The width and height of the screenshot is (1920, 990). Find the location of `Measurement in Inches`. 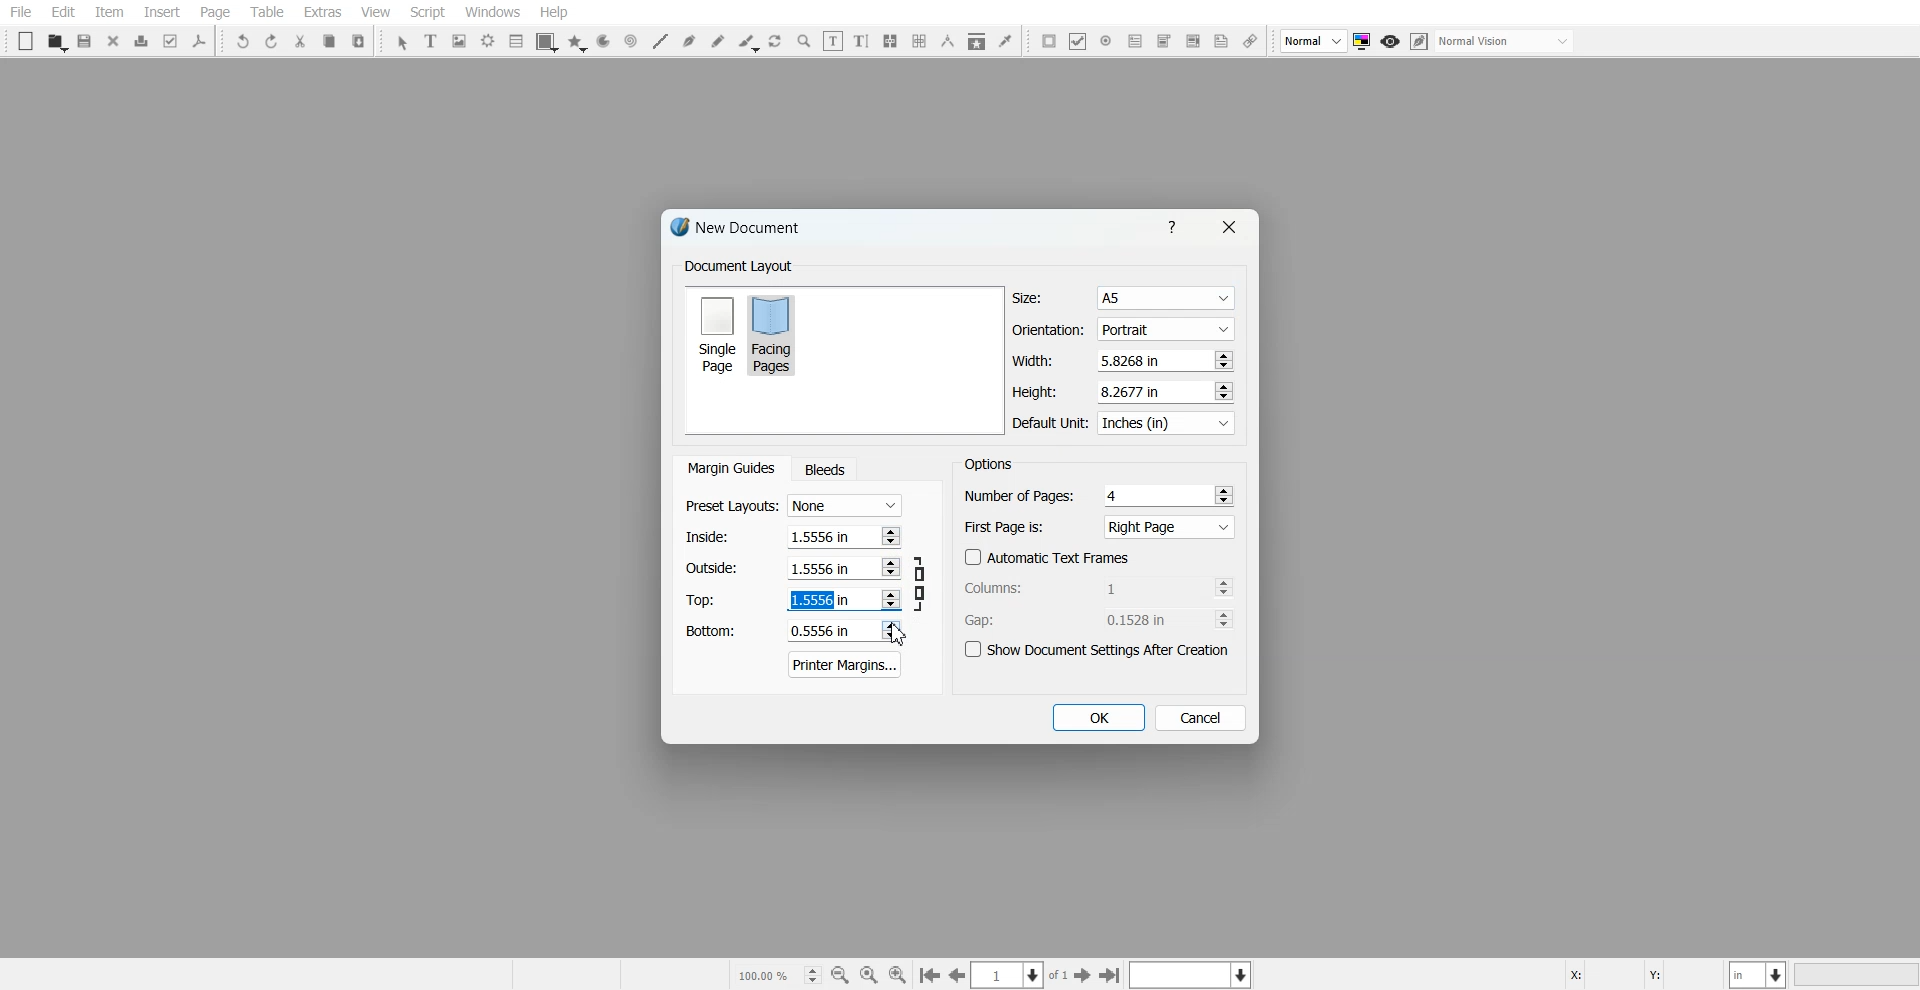

Measurement in Inches is located at coordinates (1759, 974).